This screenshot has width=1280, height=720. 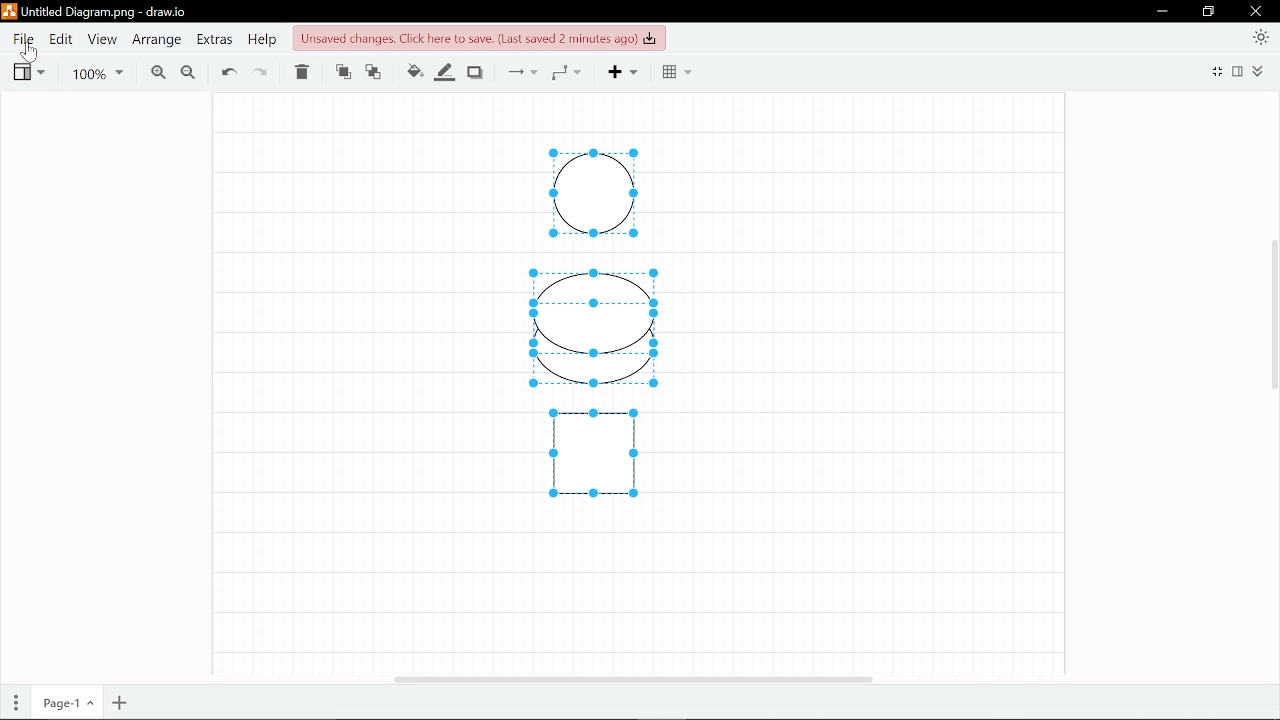 What do you see at coordinates (445, 72) in the screenshot?
I see `Fill line` at bounding box center [445, 72].